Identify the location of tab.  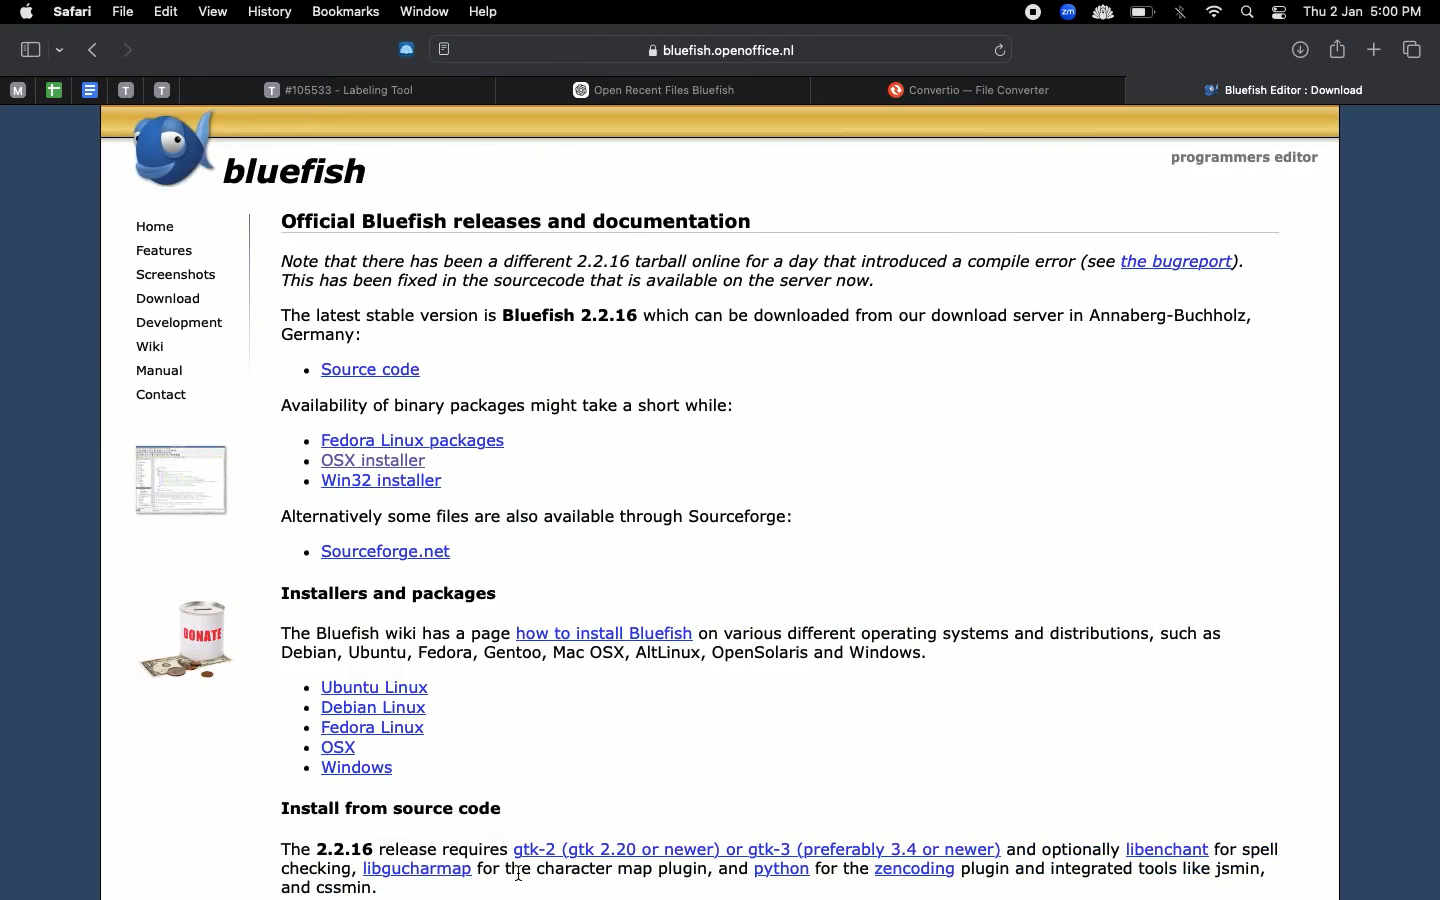
(43, 48).